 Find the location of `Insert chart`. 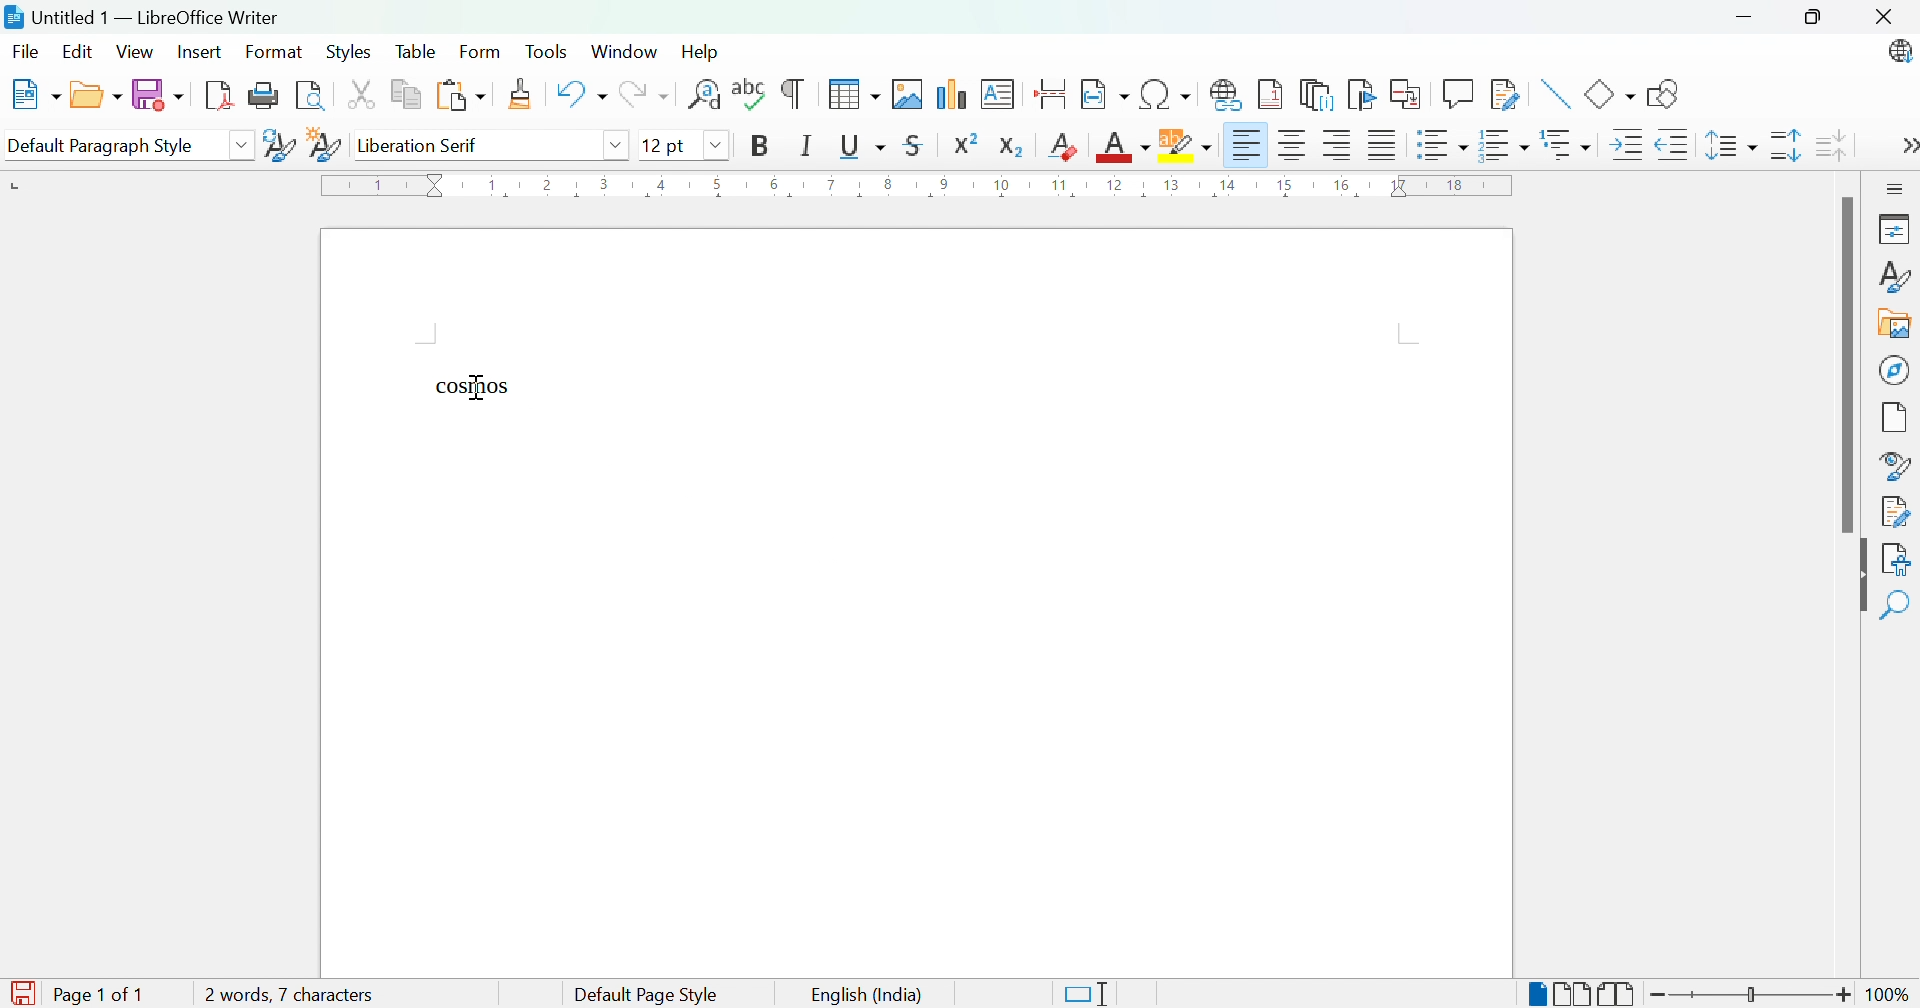

Insert chart is located at coordinates (948, 95).